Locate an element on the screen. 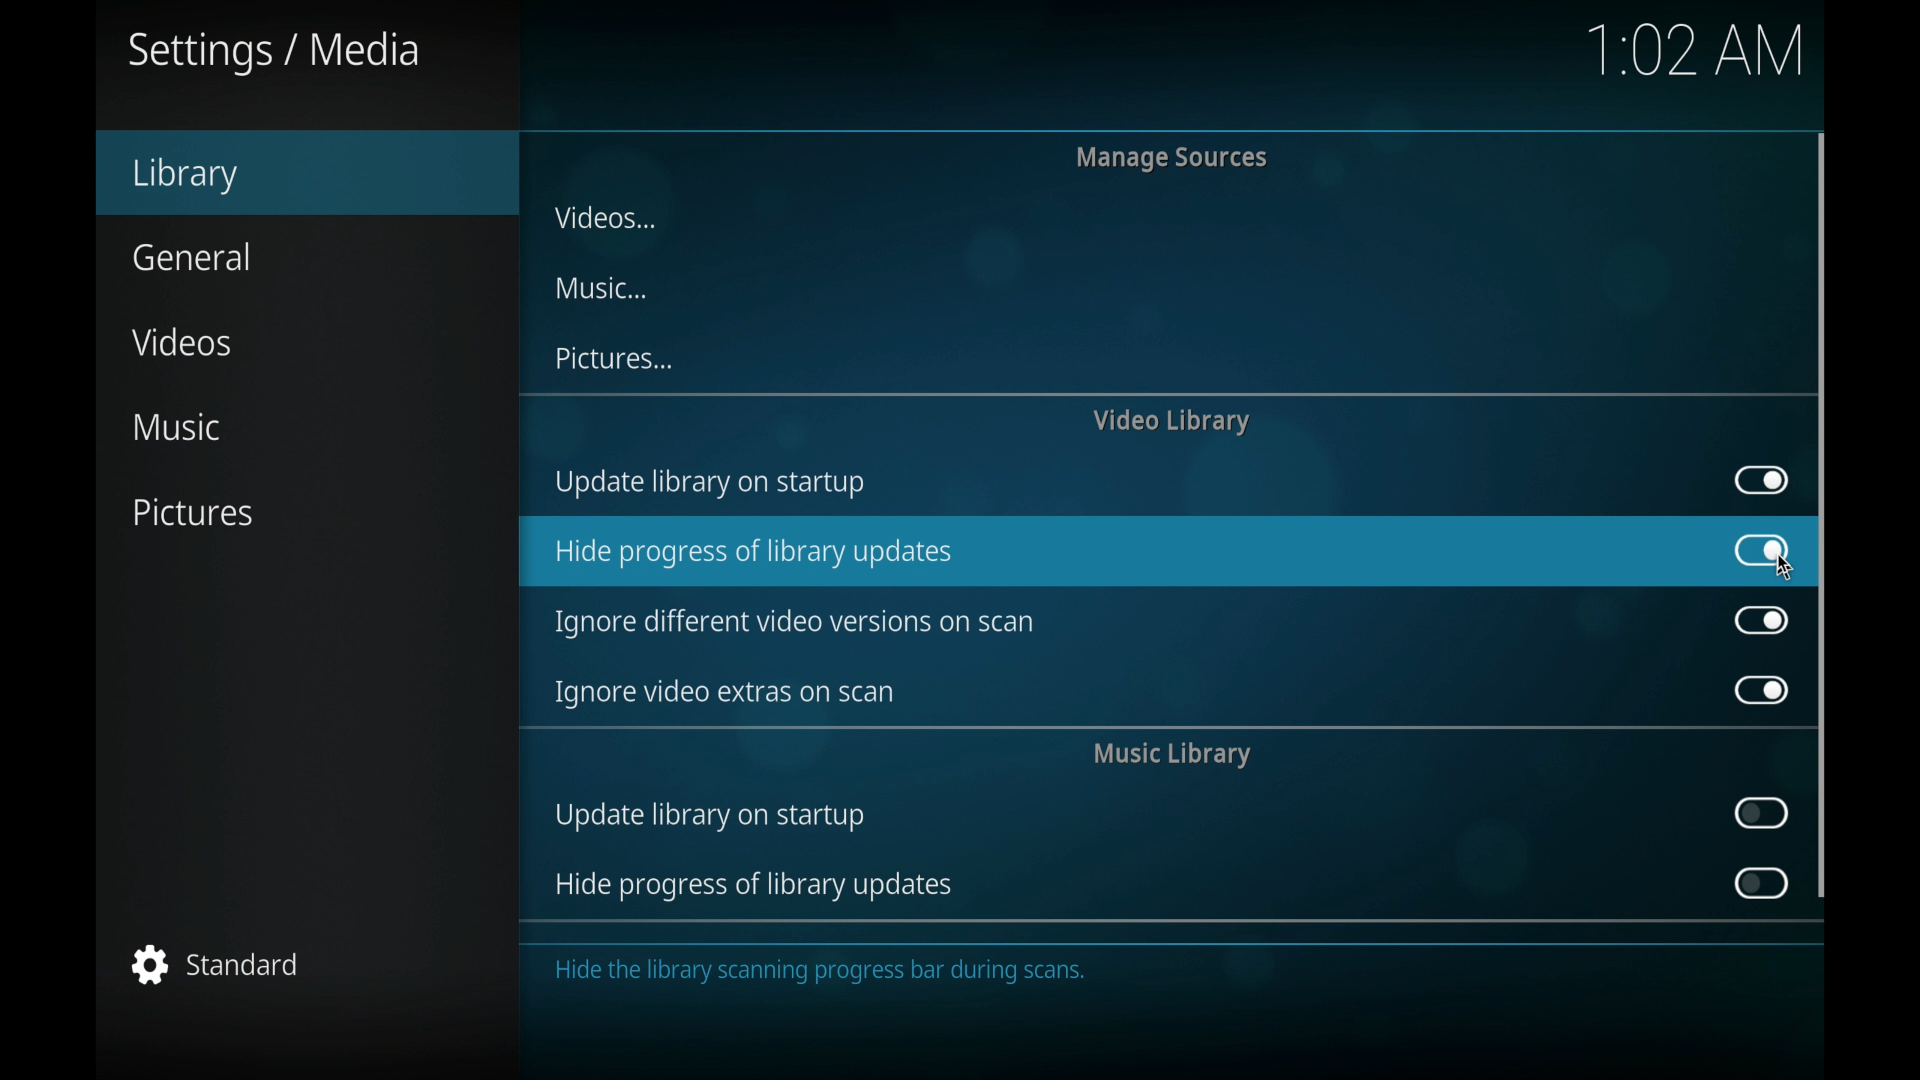 The width and height of the screenshot is (1920, 1080). music is located at coordinates (602, 289).